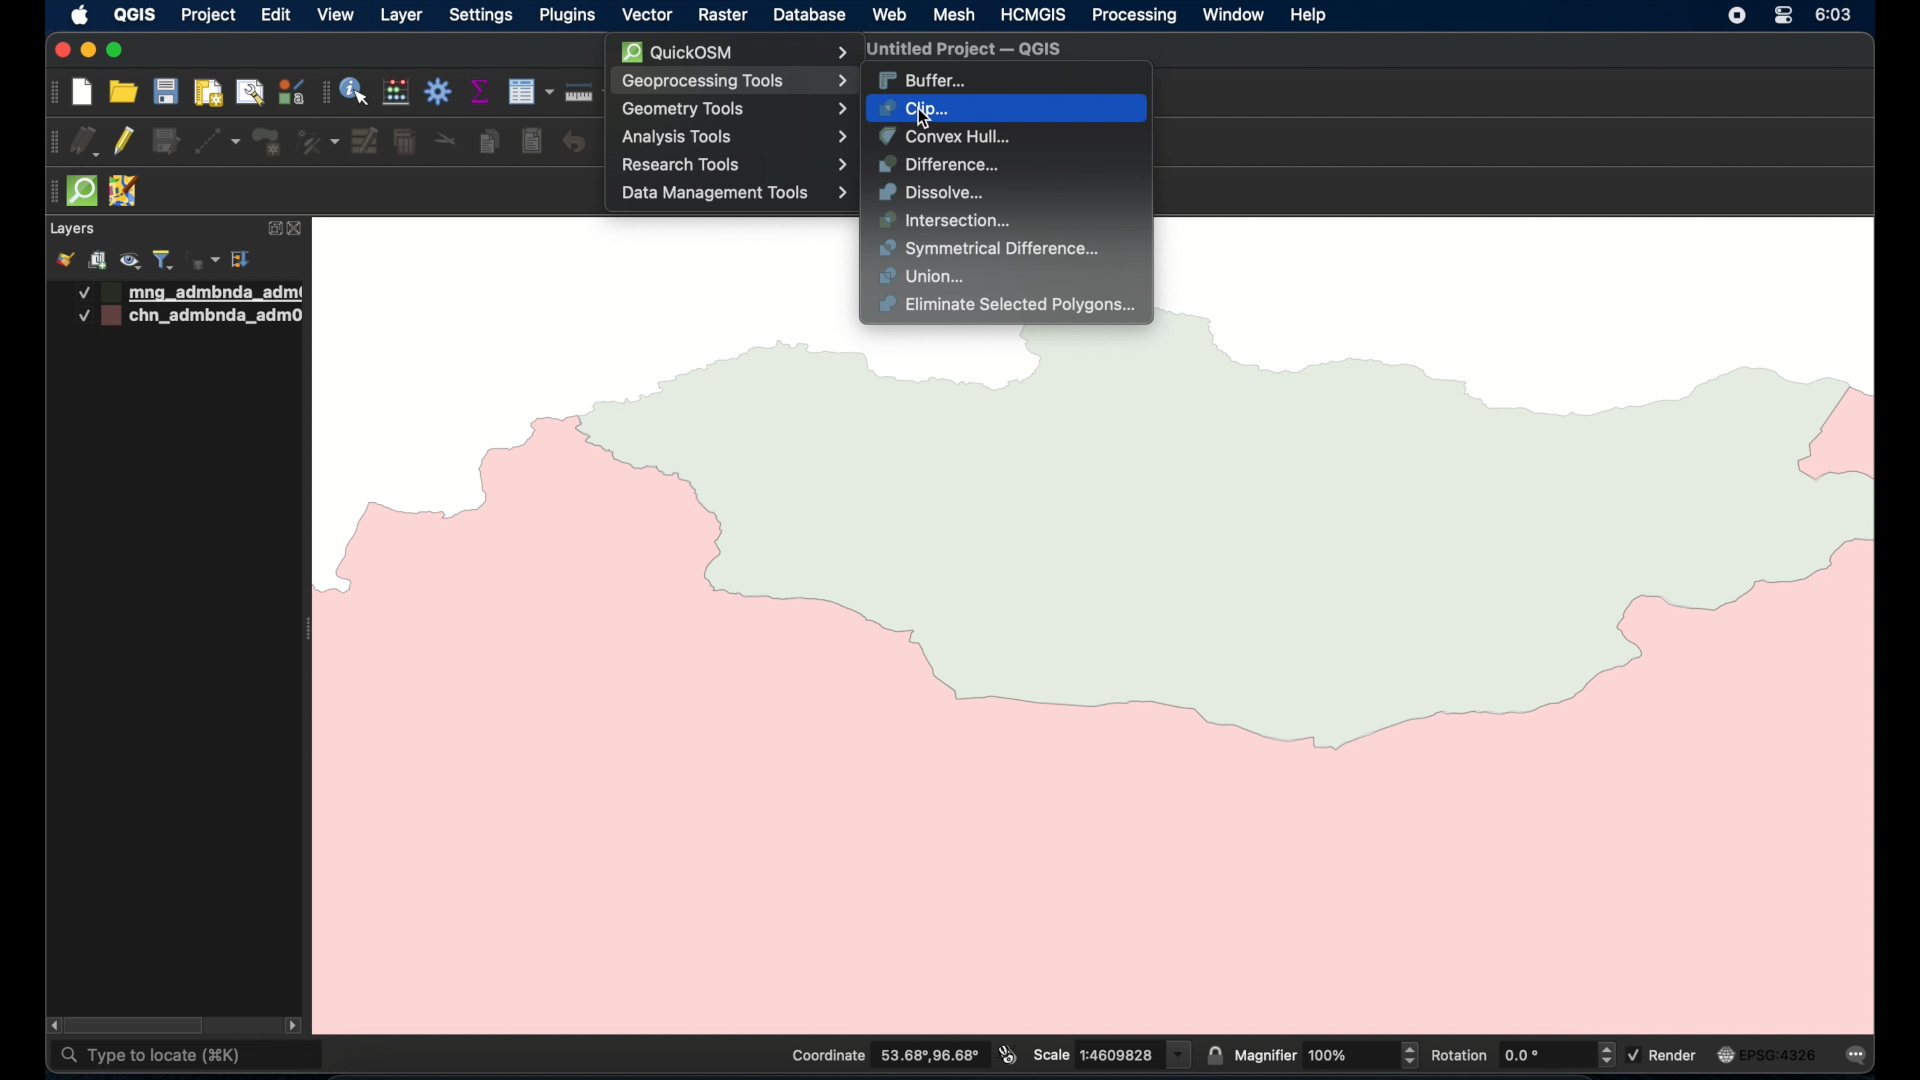 Image resolution: width=1920 pixels, height=1080 pixels. What do you see at coordinates (290, 91) in the screenshot?
I see `styling manager` at bounding box center [290, 91].